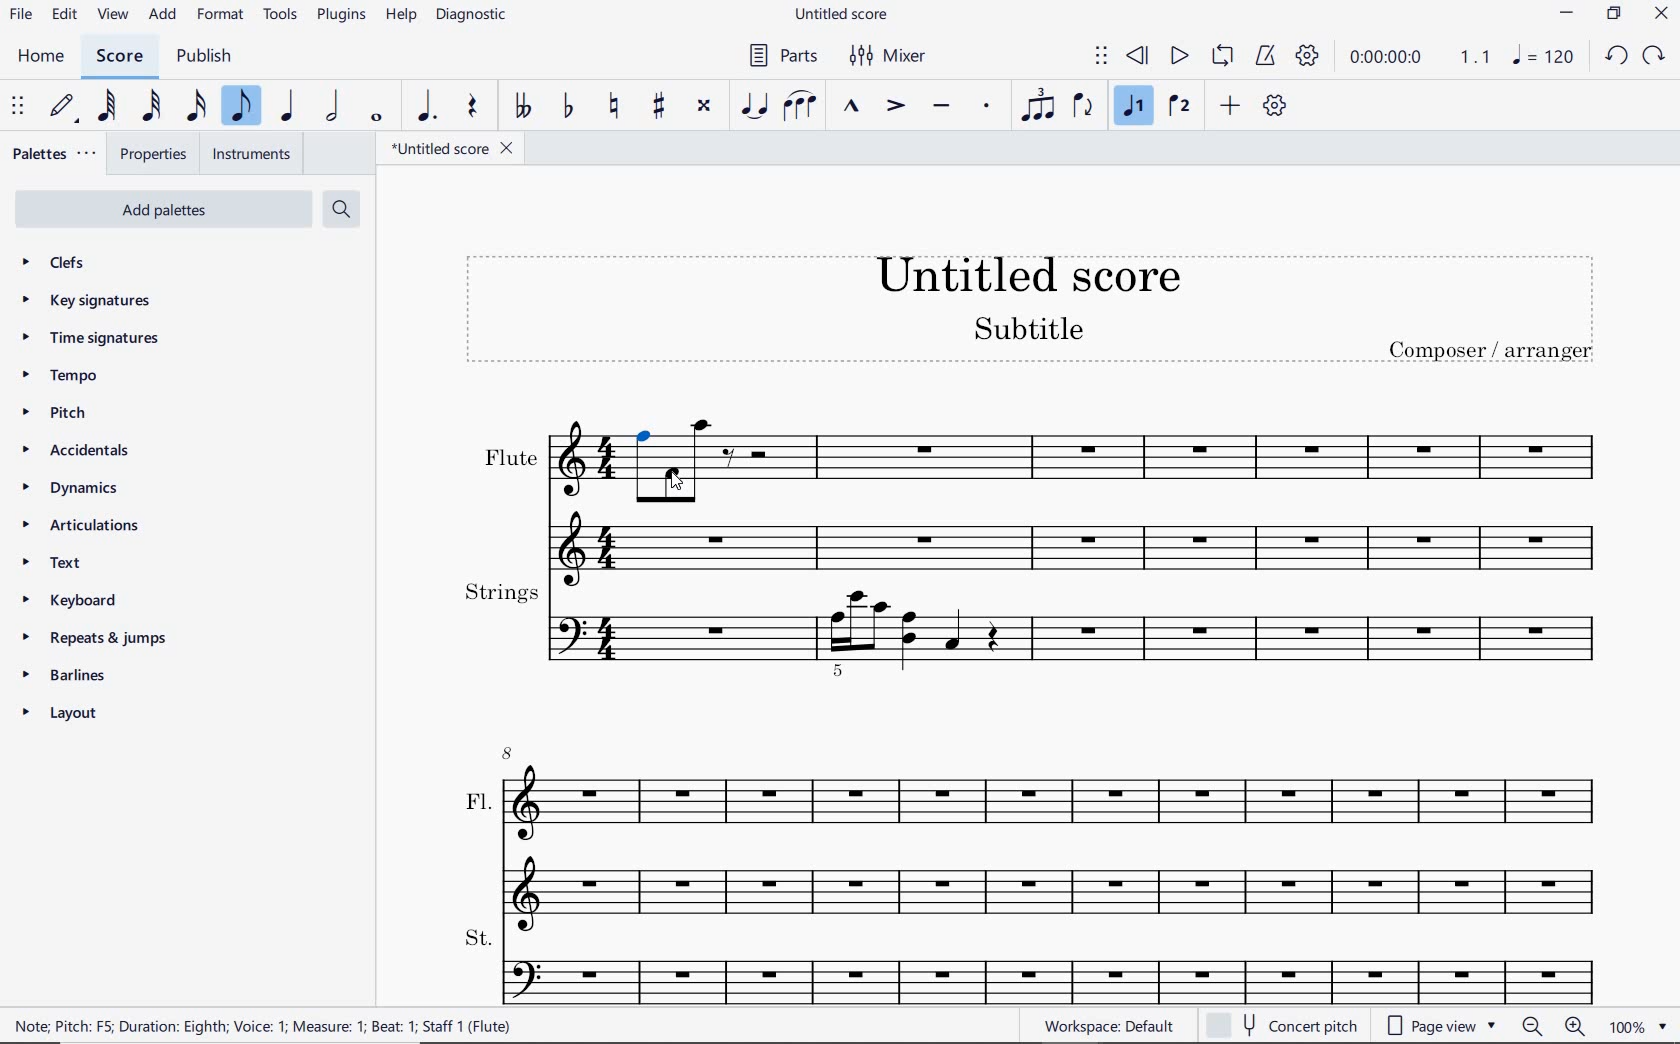  What do you see at coordinates (1036, 104) in the screenshot?
I see `TUPLET` at bounding box center [1036, 104].